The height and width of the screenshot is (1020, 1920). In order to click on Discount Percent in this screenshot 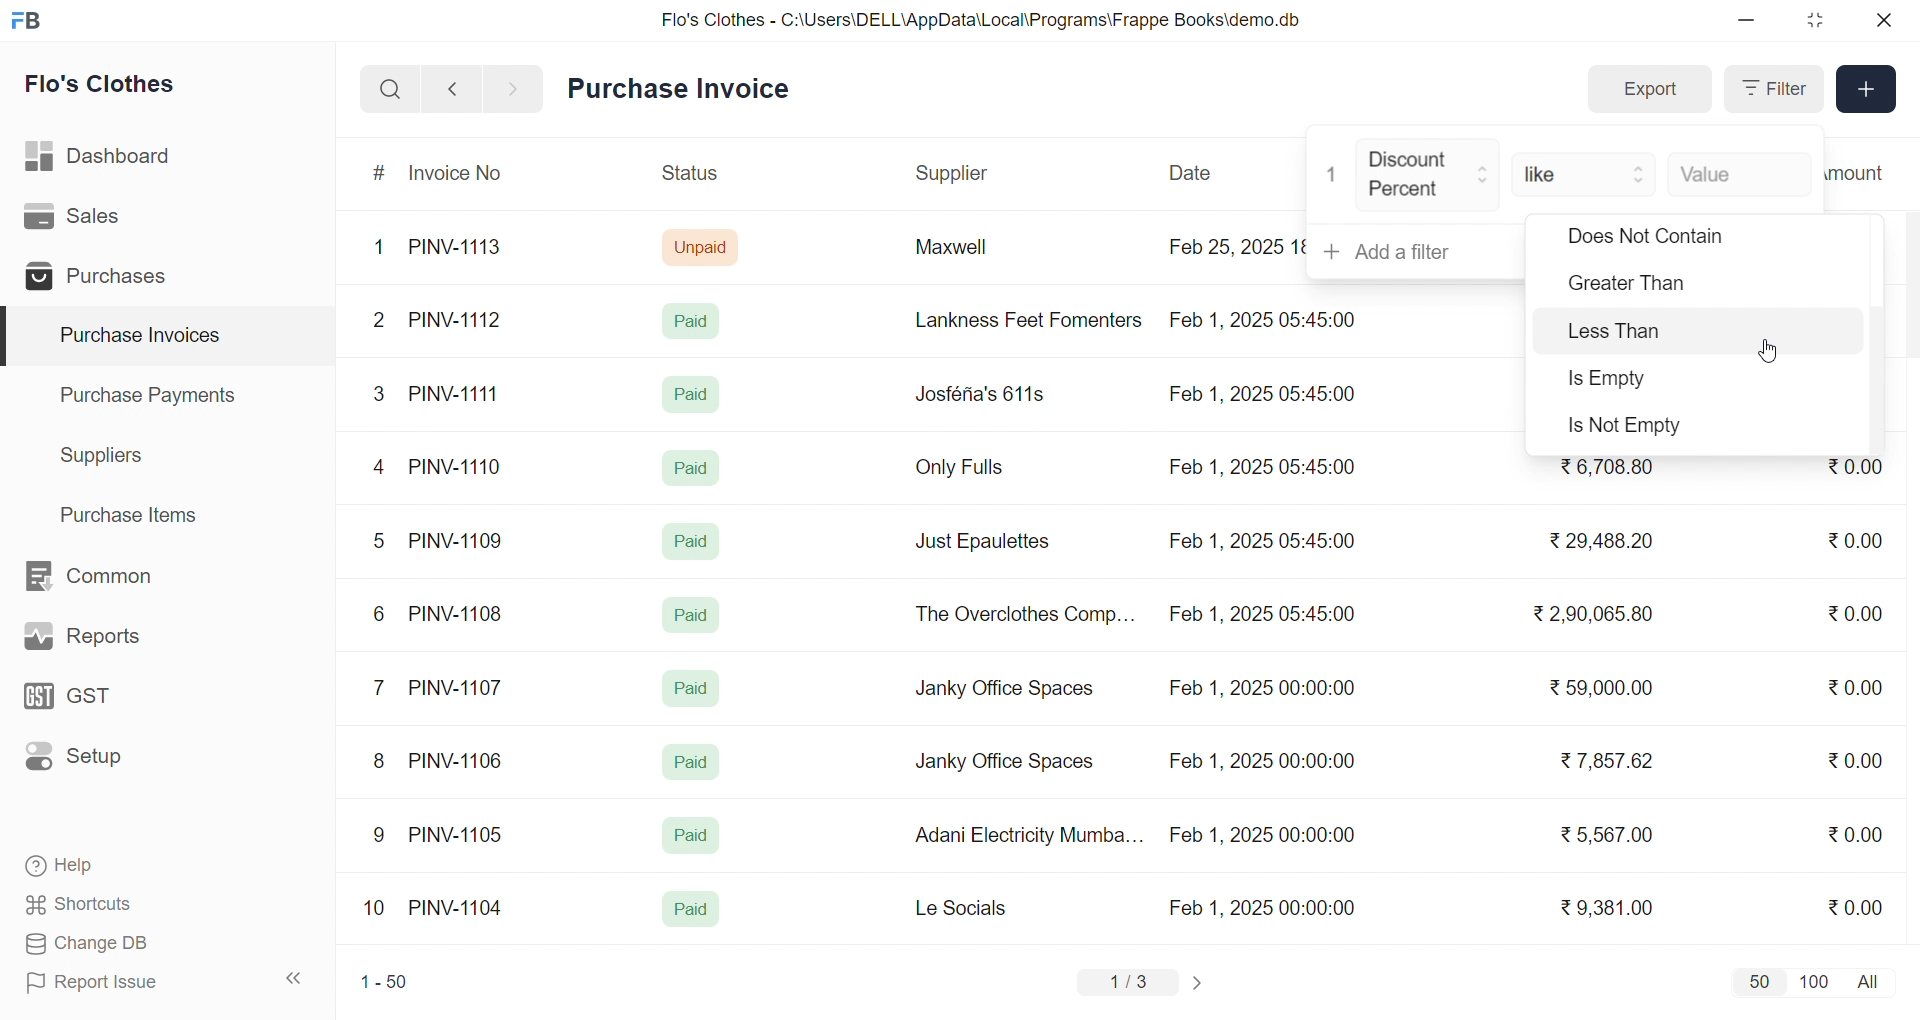, I will do `click(1429, 176)`.